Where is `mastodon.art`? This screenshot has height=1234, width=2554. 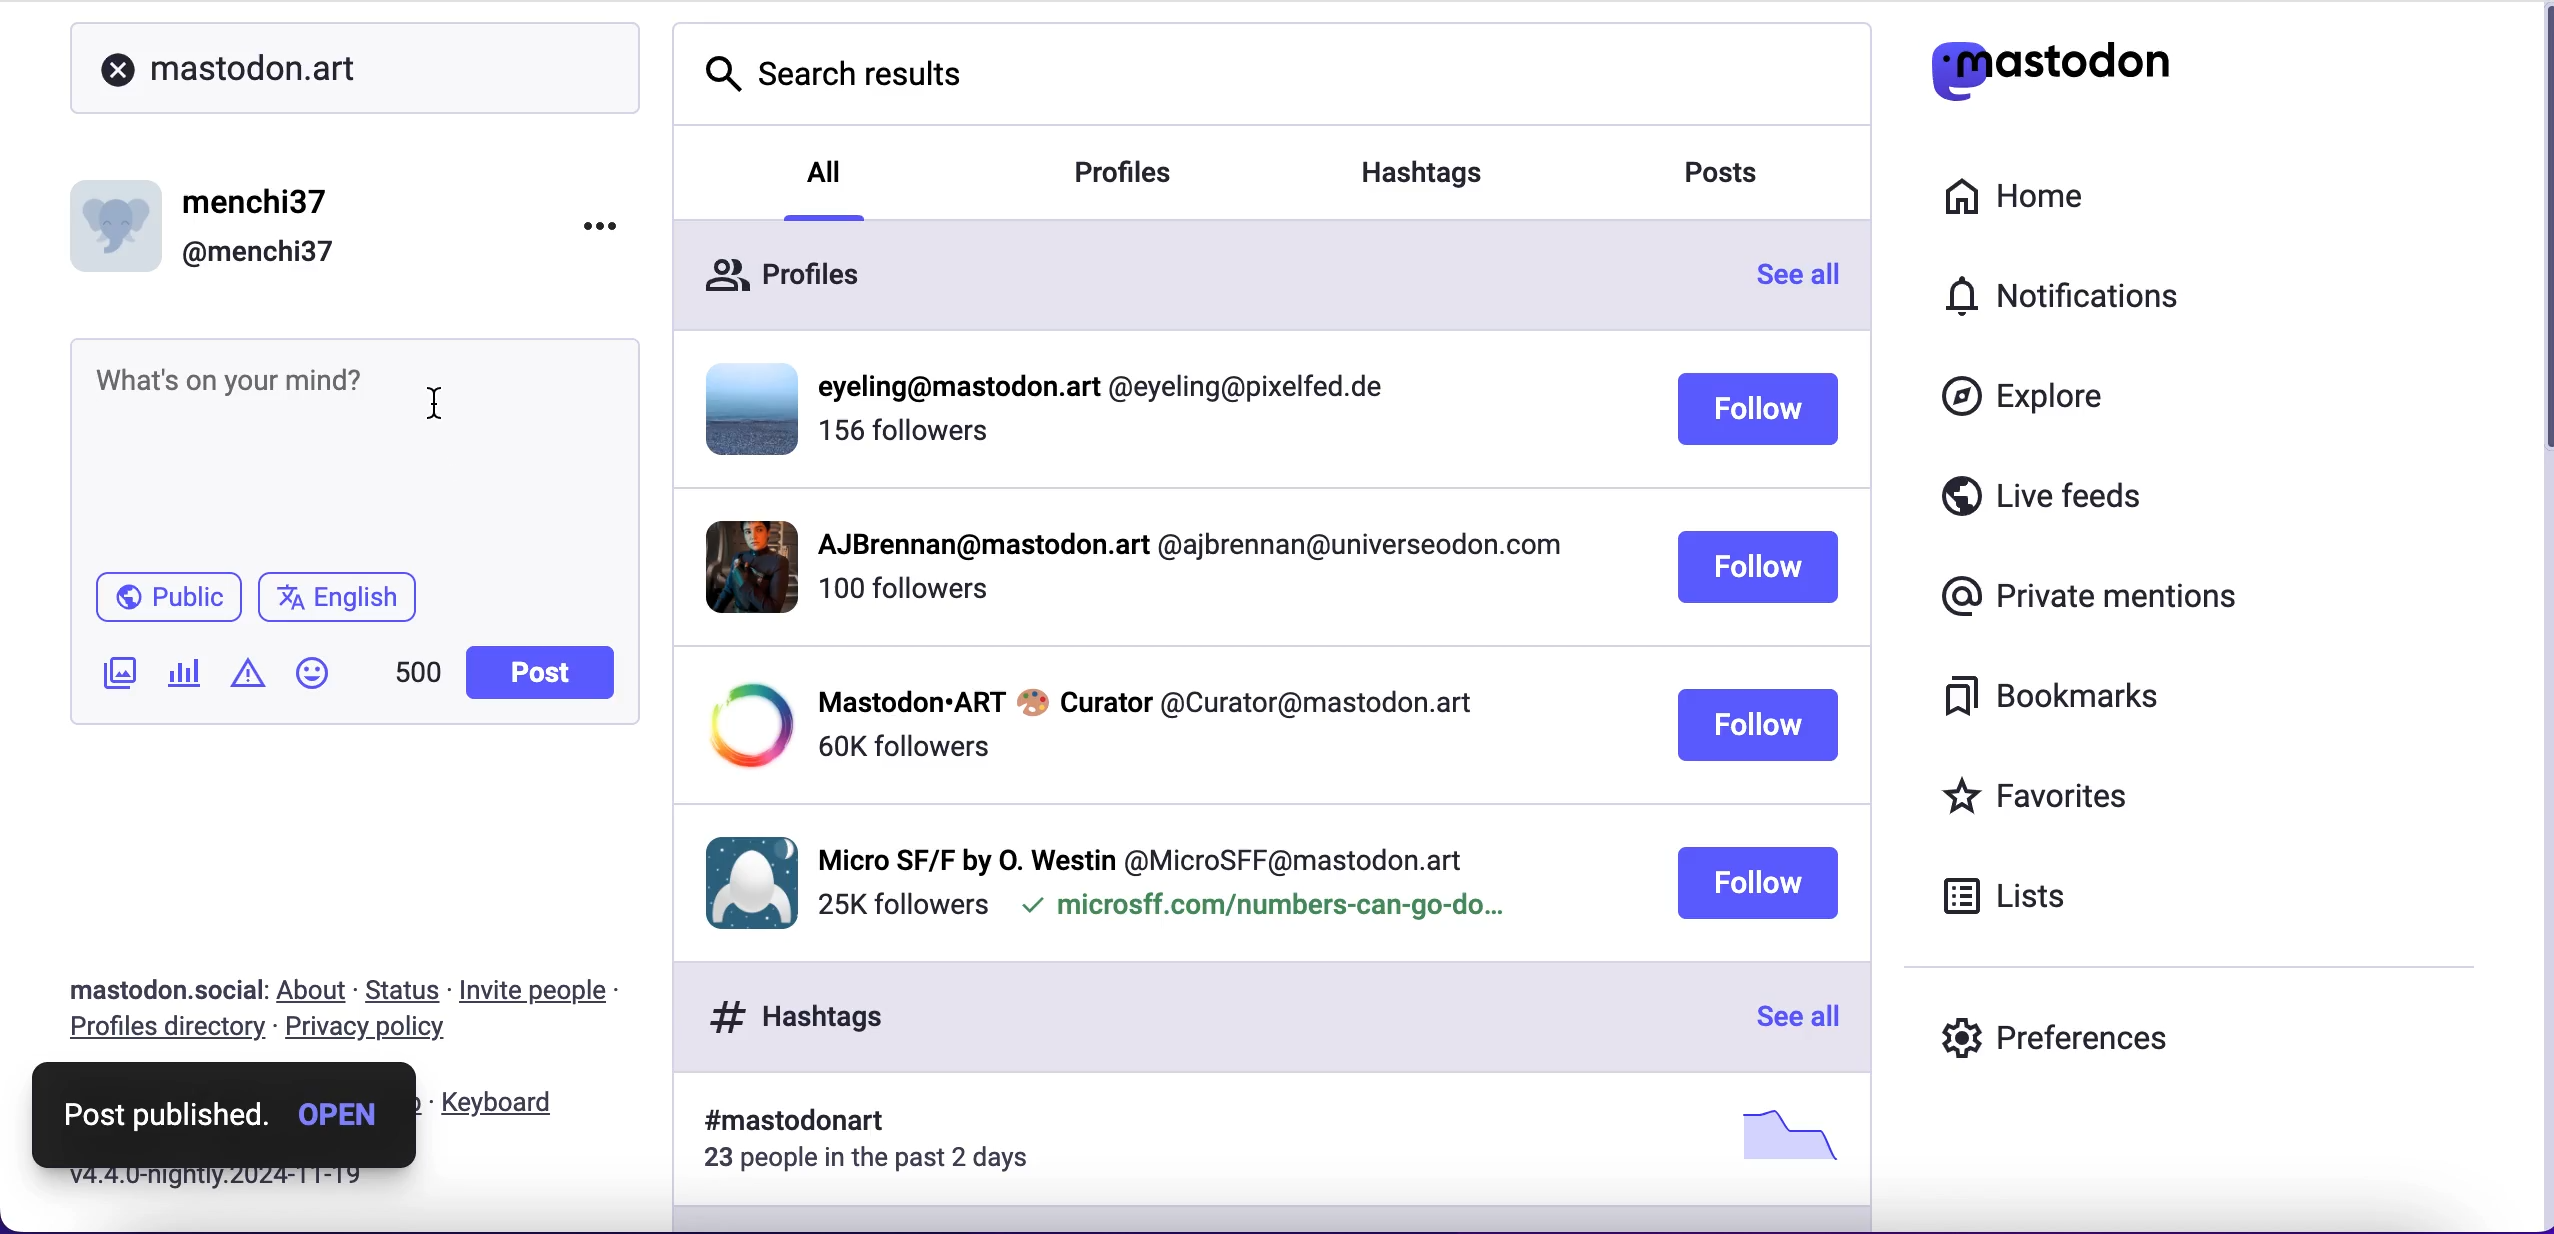
mastodon.art is located at coordinates (251, 71).